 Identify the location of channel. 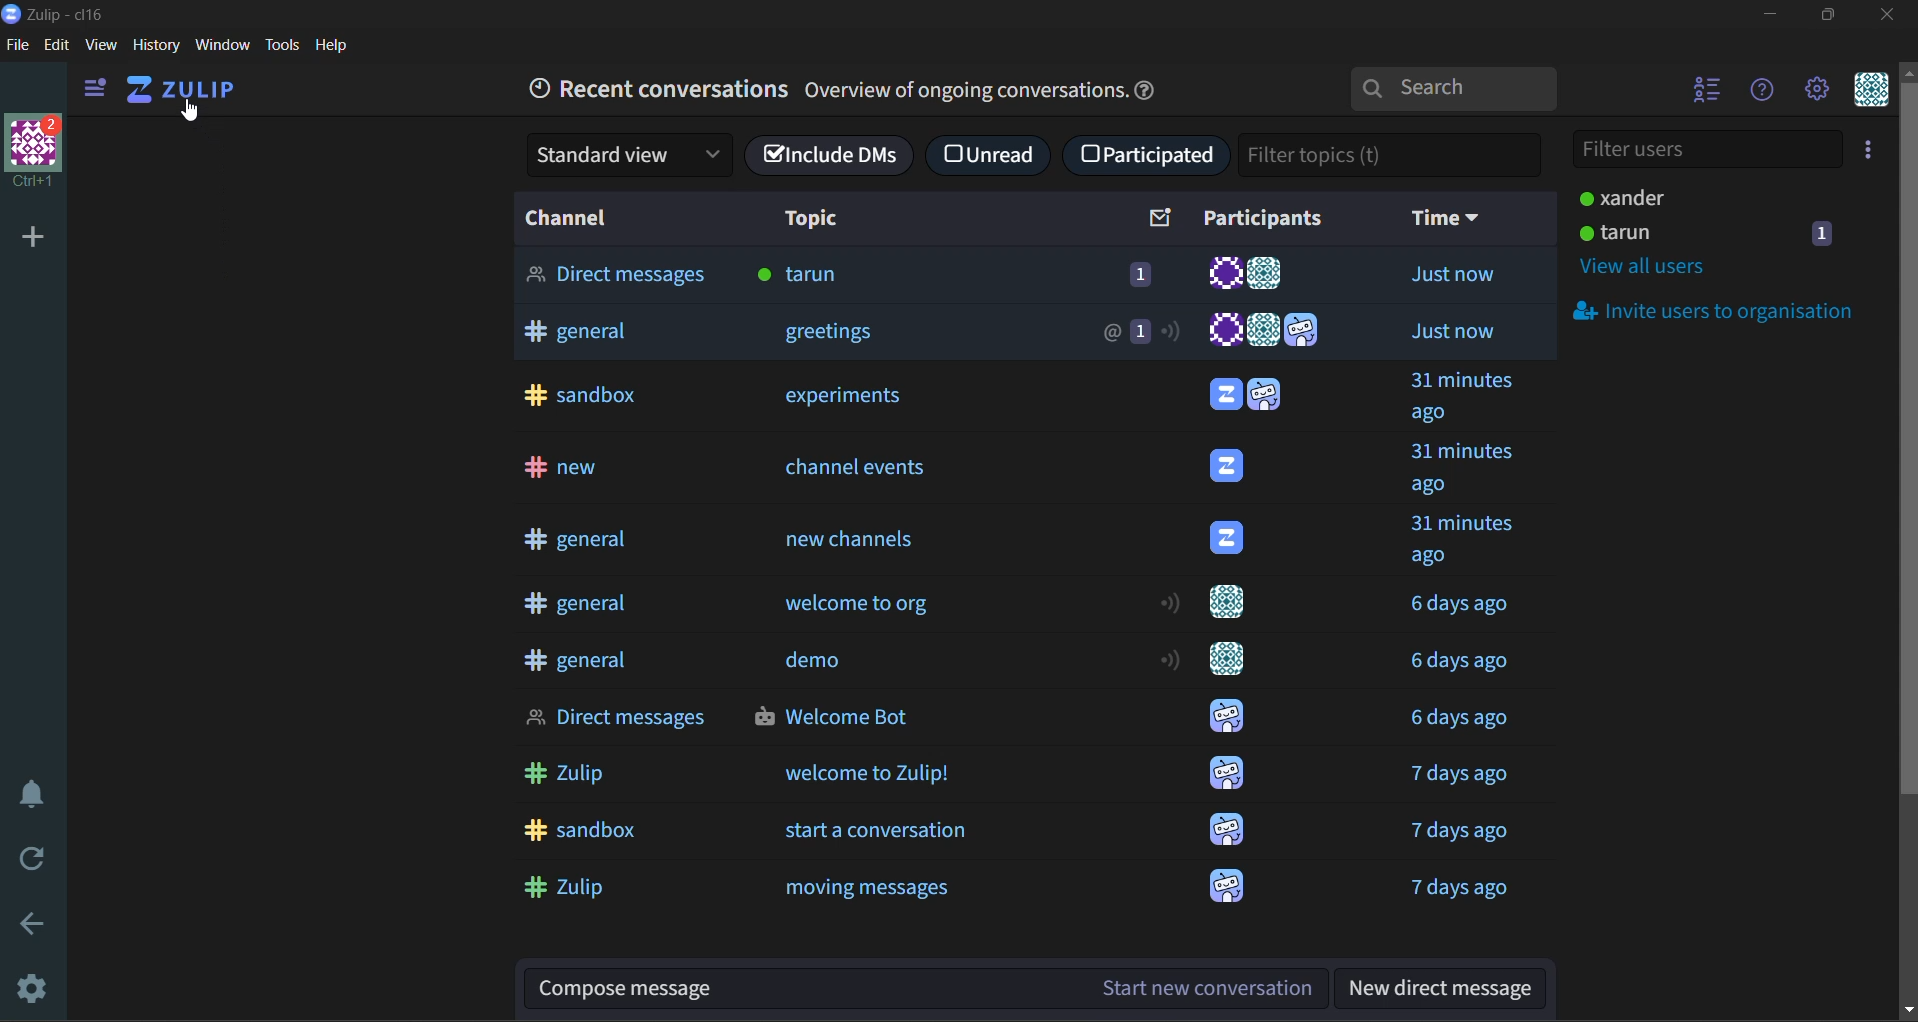
(584, 221).